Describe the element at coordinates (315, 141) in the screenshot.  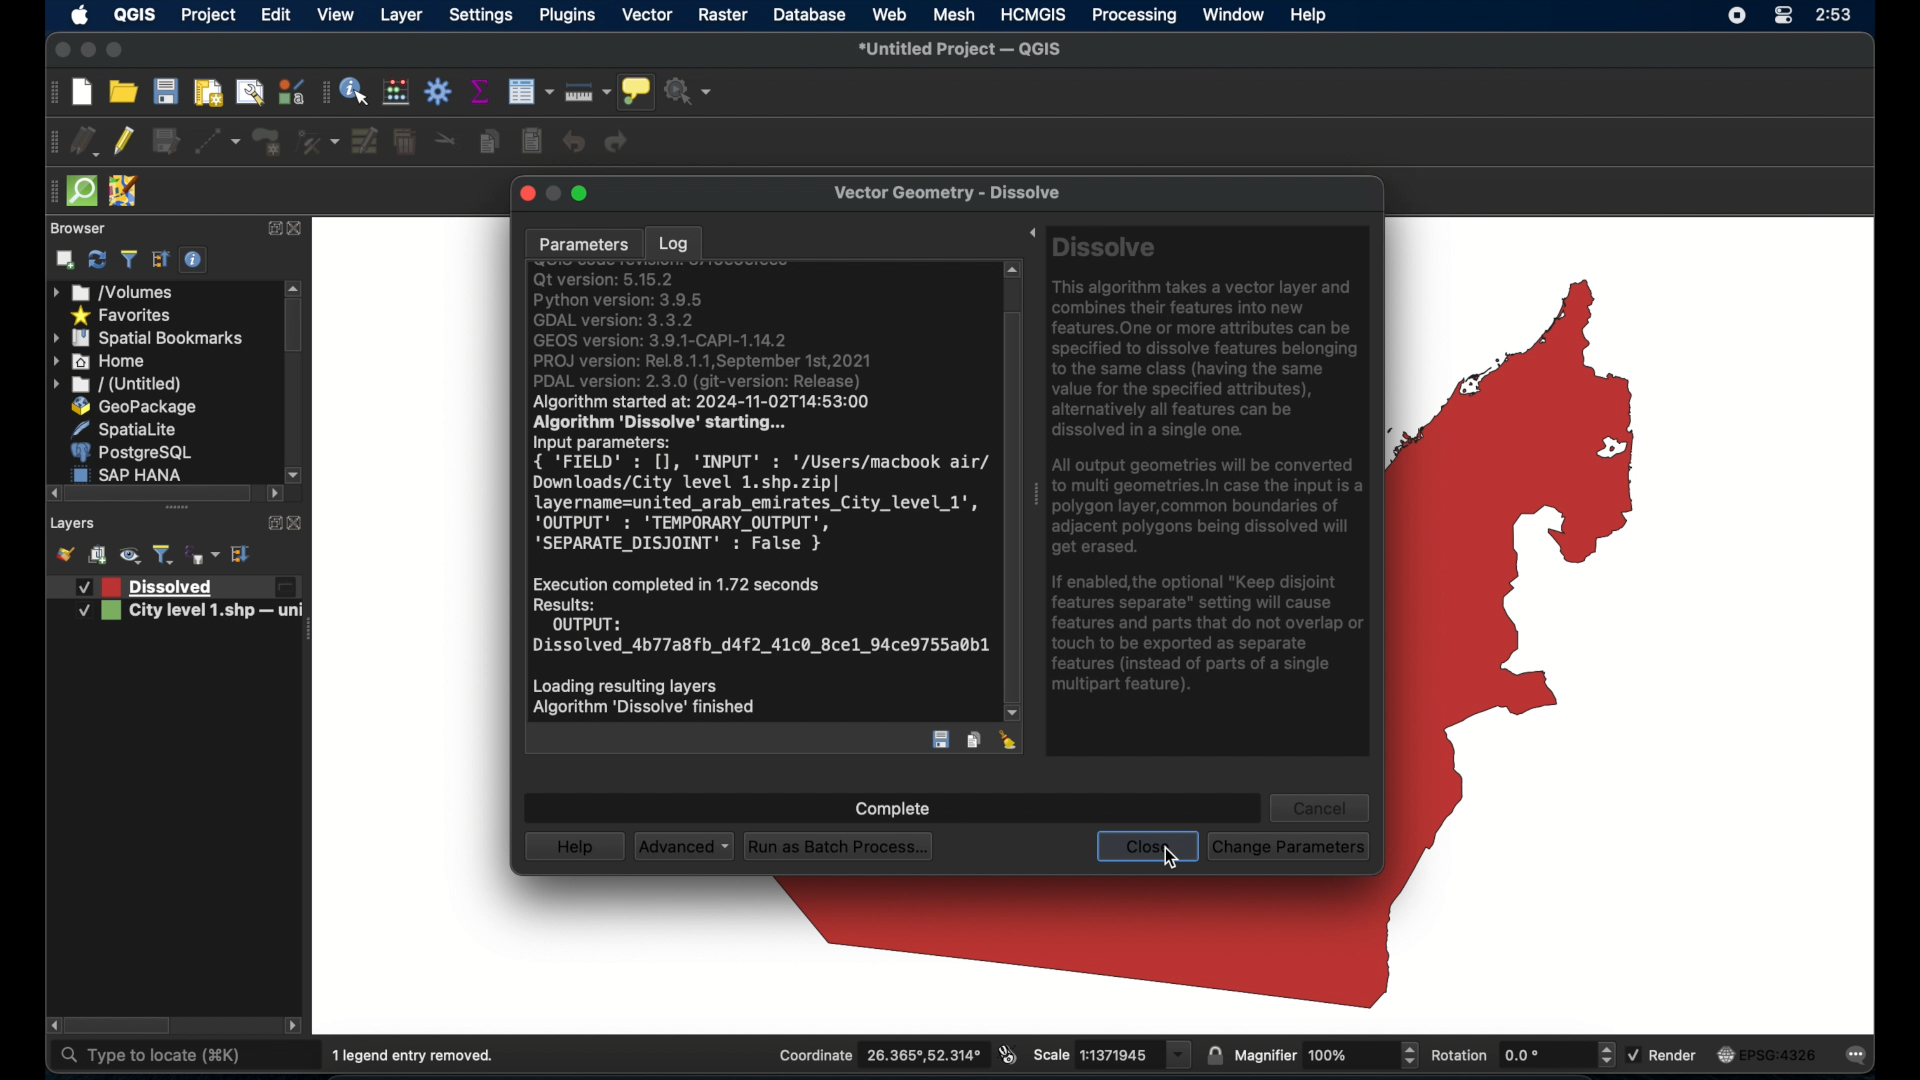
I see `vertes tool` at that location.